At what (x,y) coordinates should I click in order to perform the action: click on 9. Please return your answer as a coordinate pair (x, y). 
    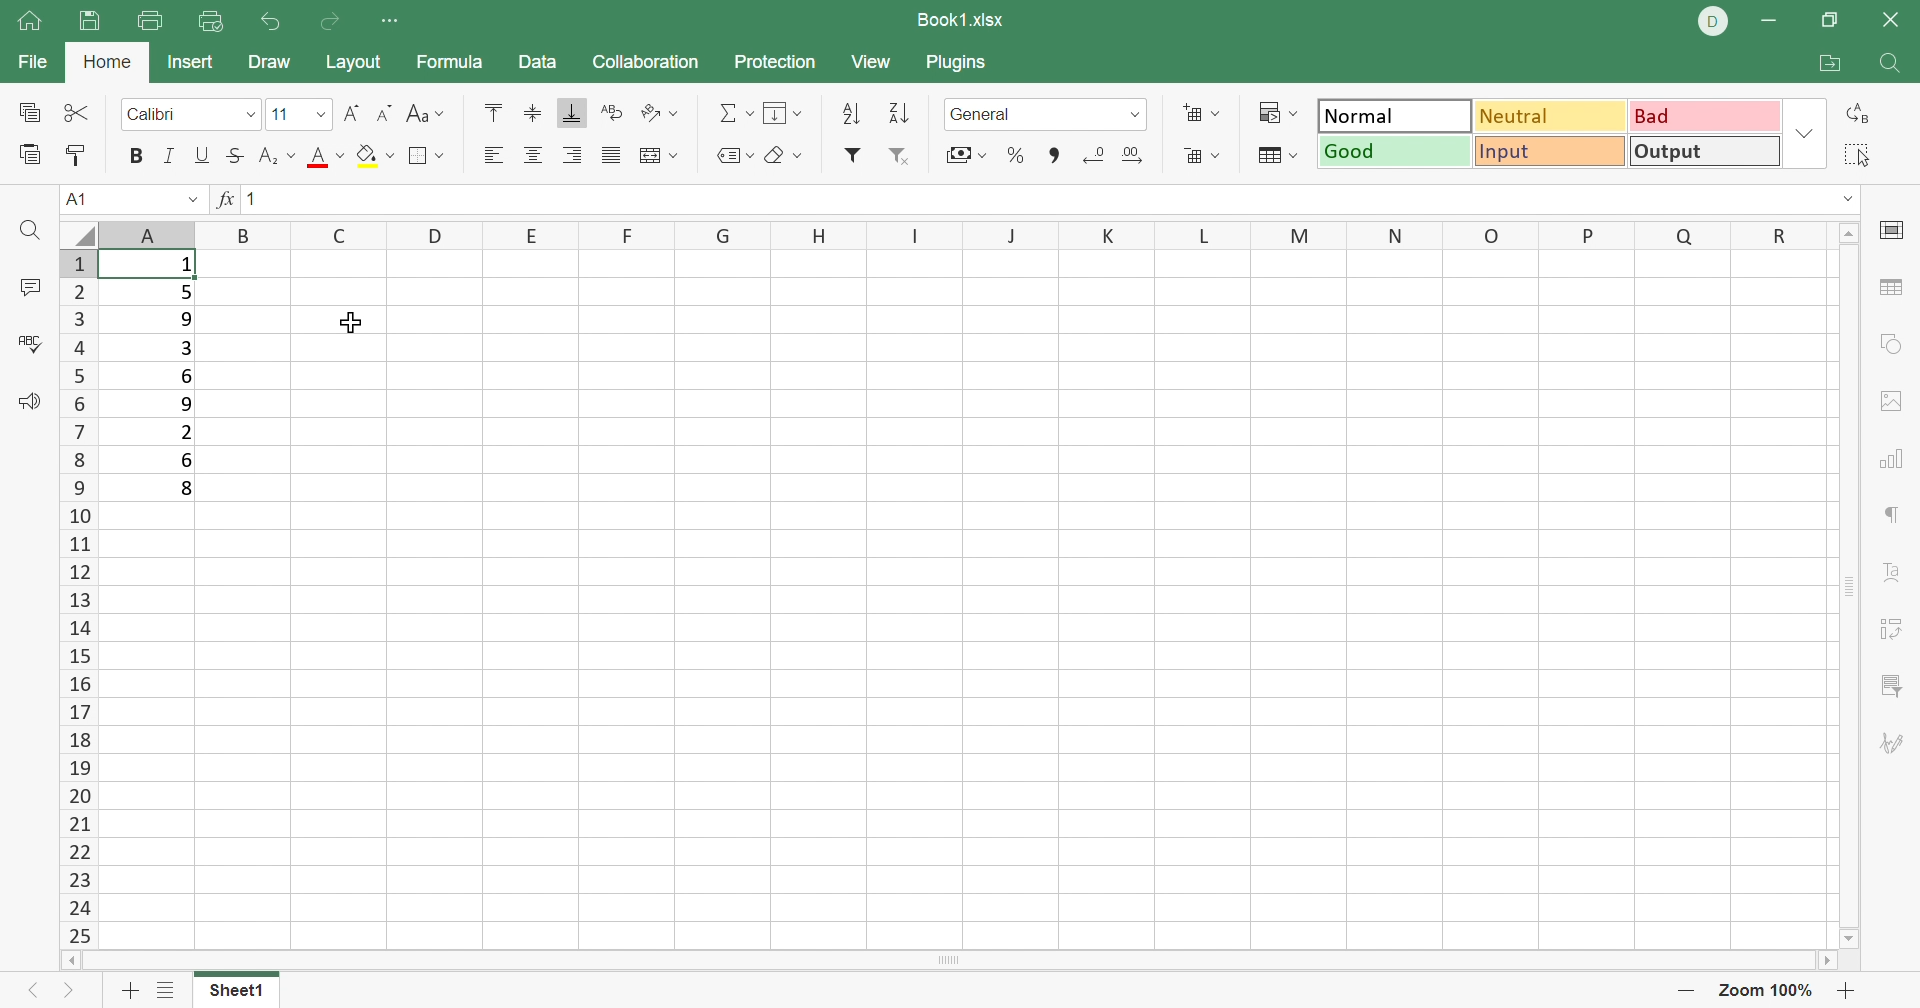
    Looking at the image, I should click on (190, 319).